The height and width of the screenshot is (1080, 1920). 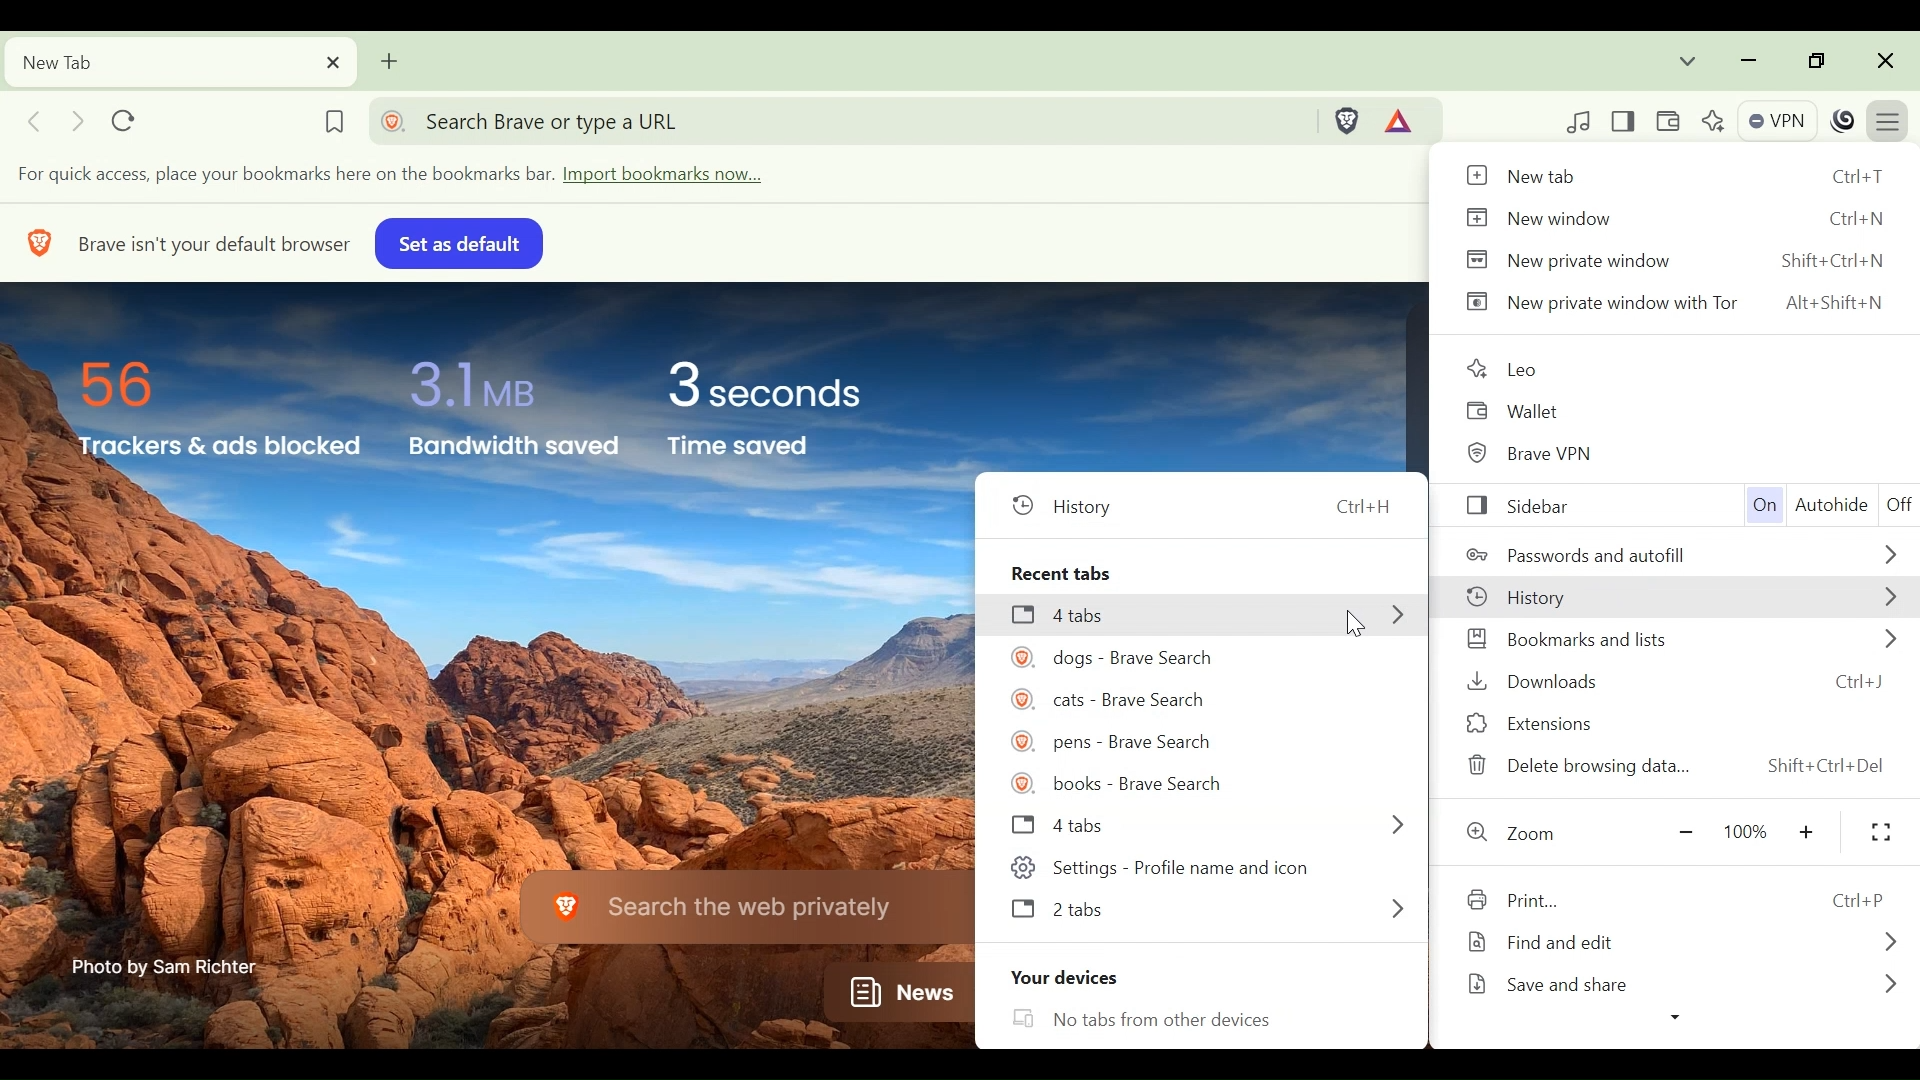 I want to click on Ctrl+H, so click(x=1364, y=508).